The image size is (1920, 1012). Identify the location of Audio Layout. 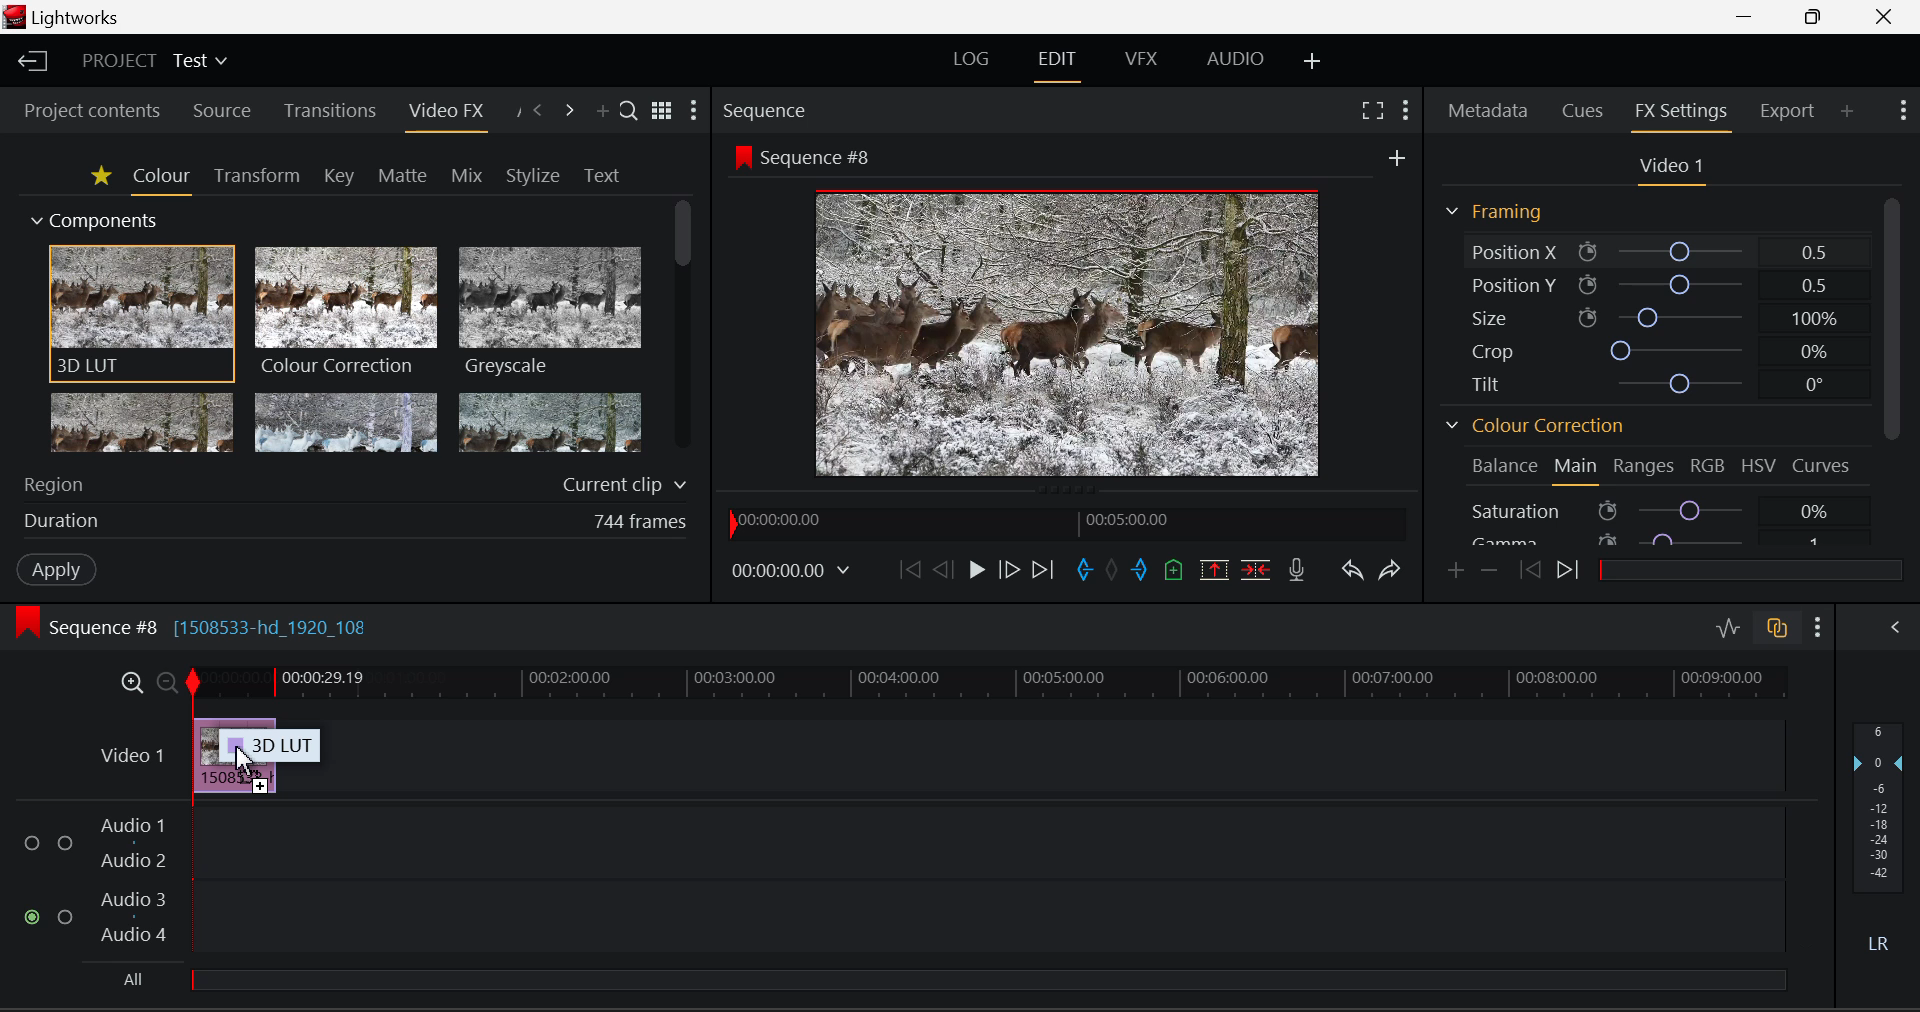
(1232, 60).